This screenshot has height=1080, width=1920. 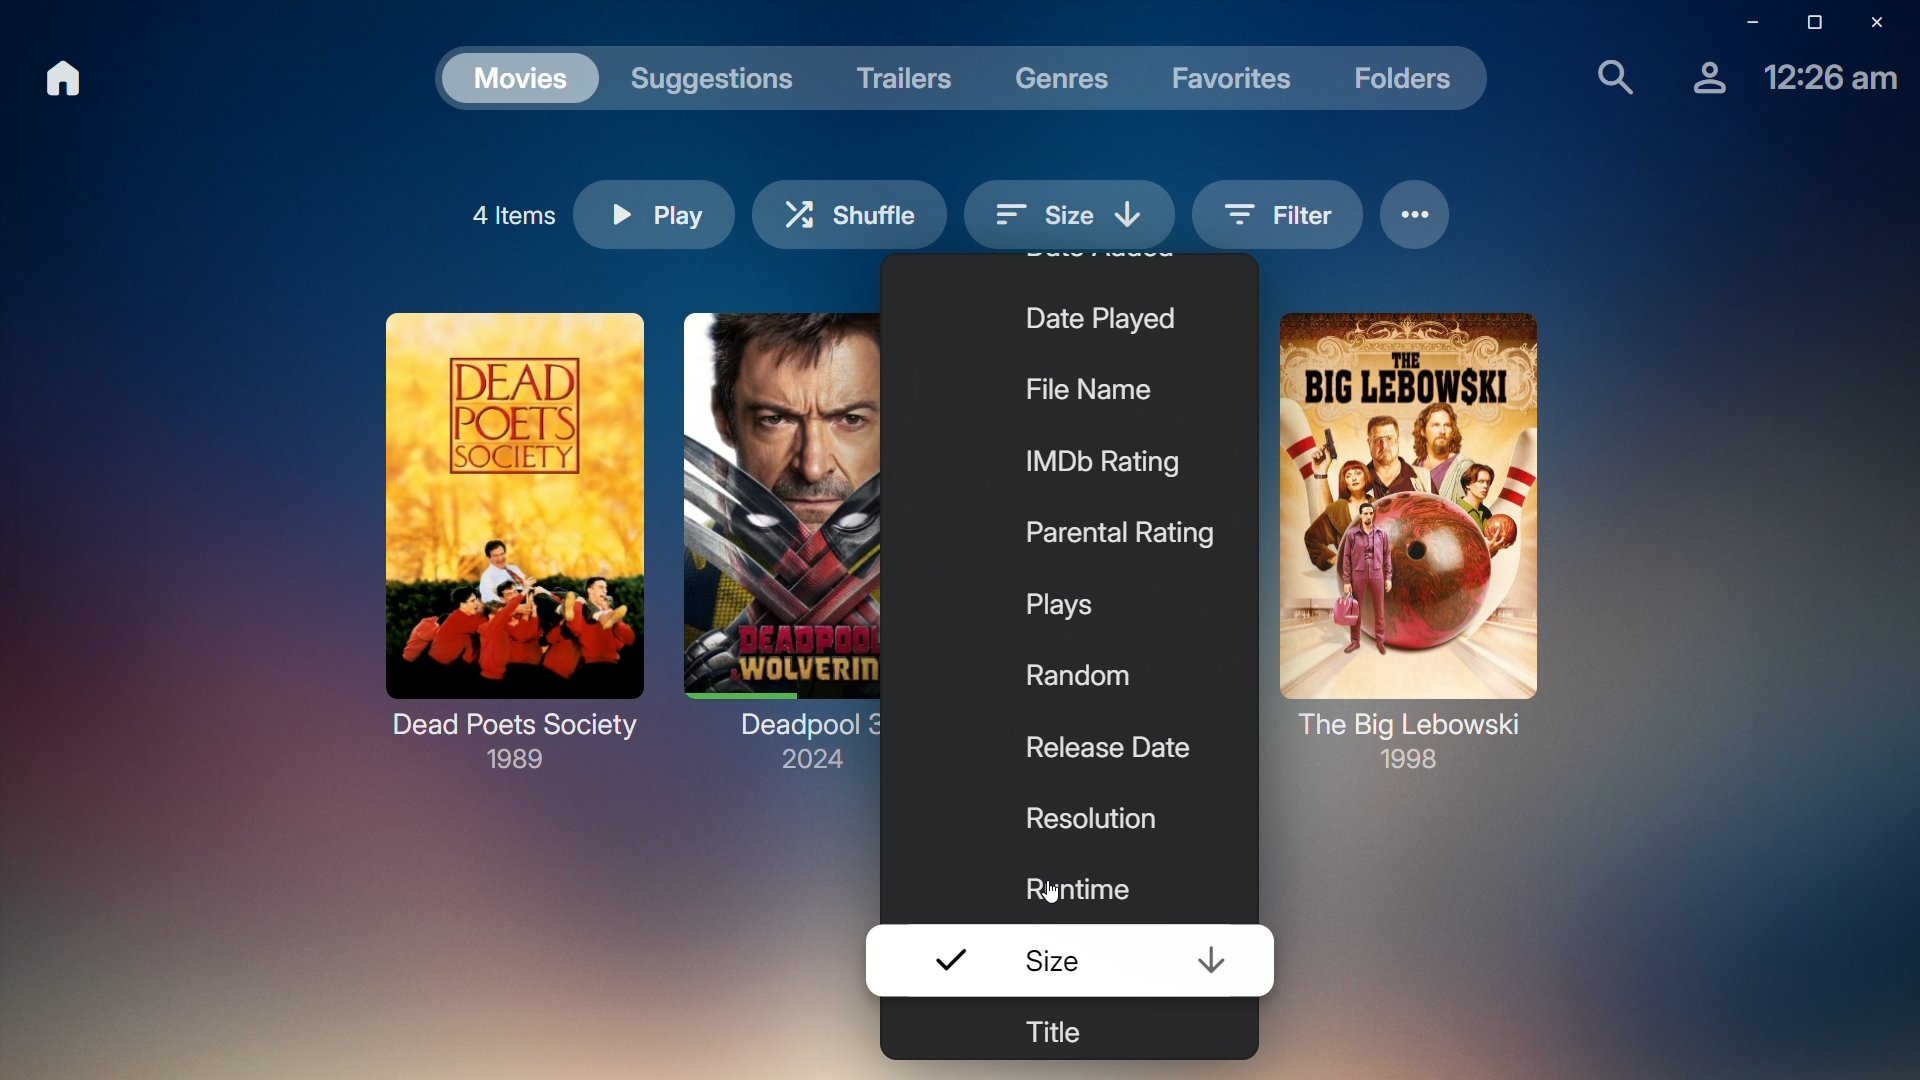 I want to click on IMDb Rating, so click(x=1089, y=465).